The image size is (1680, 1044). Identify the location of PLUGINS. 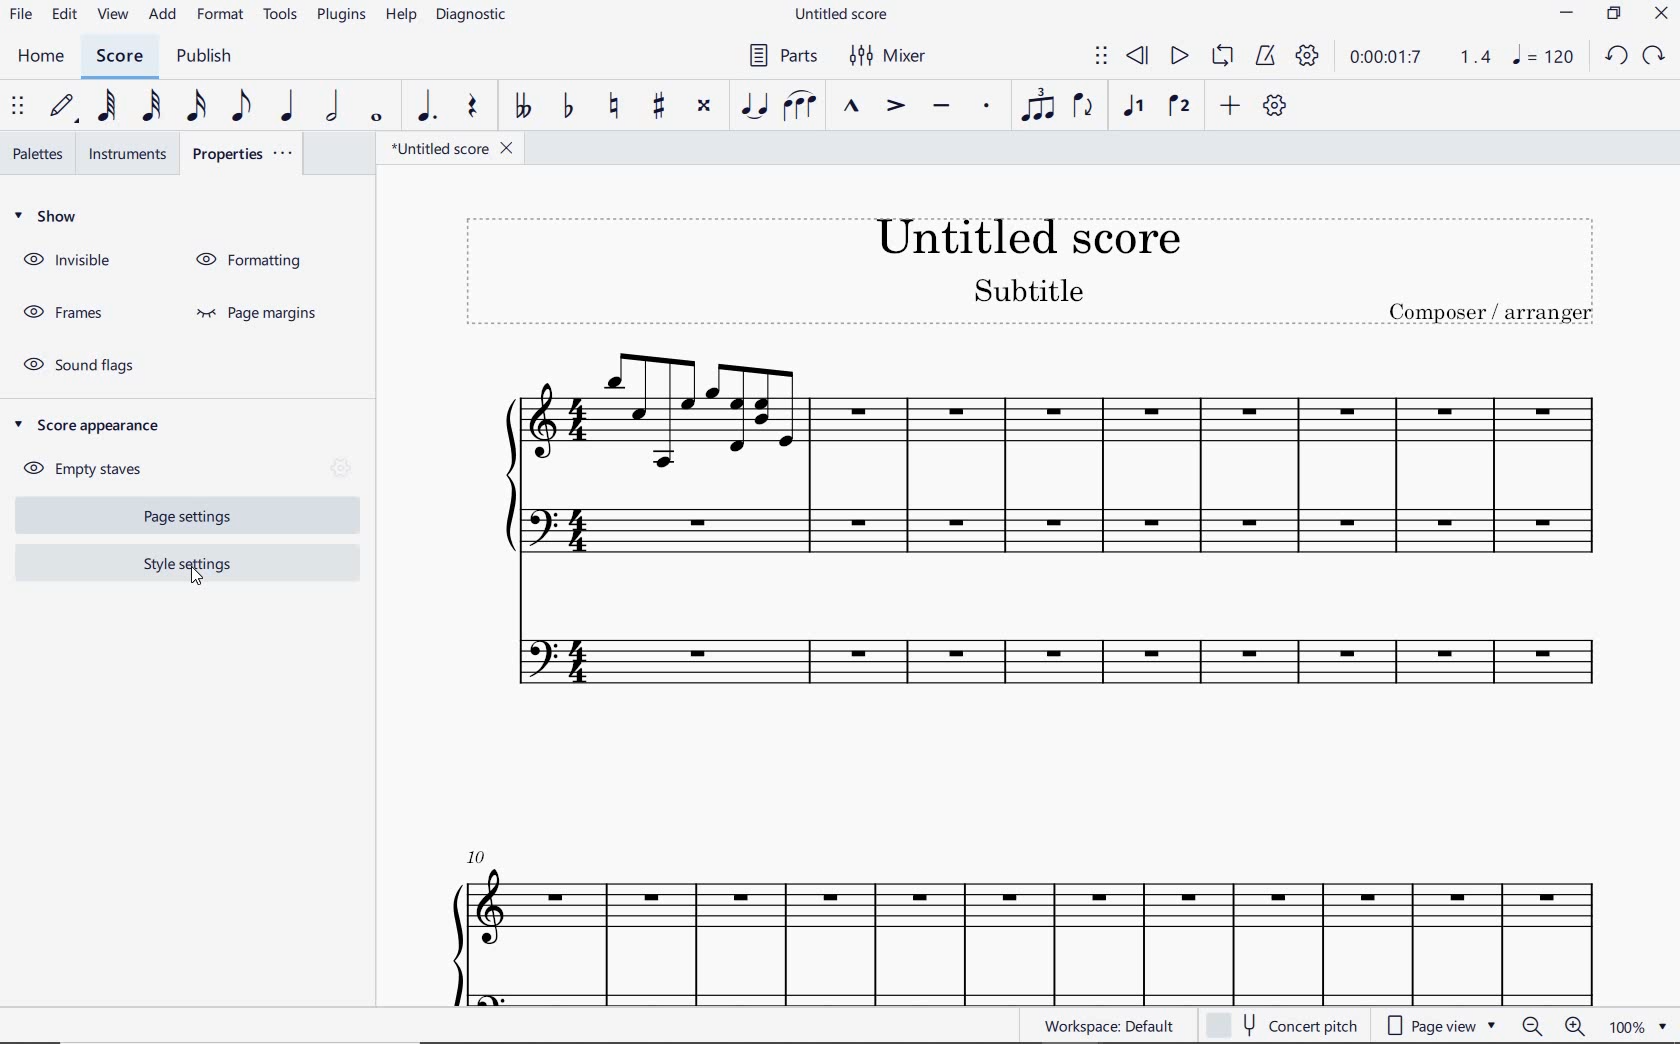
(340, 16).